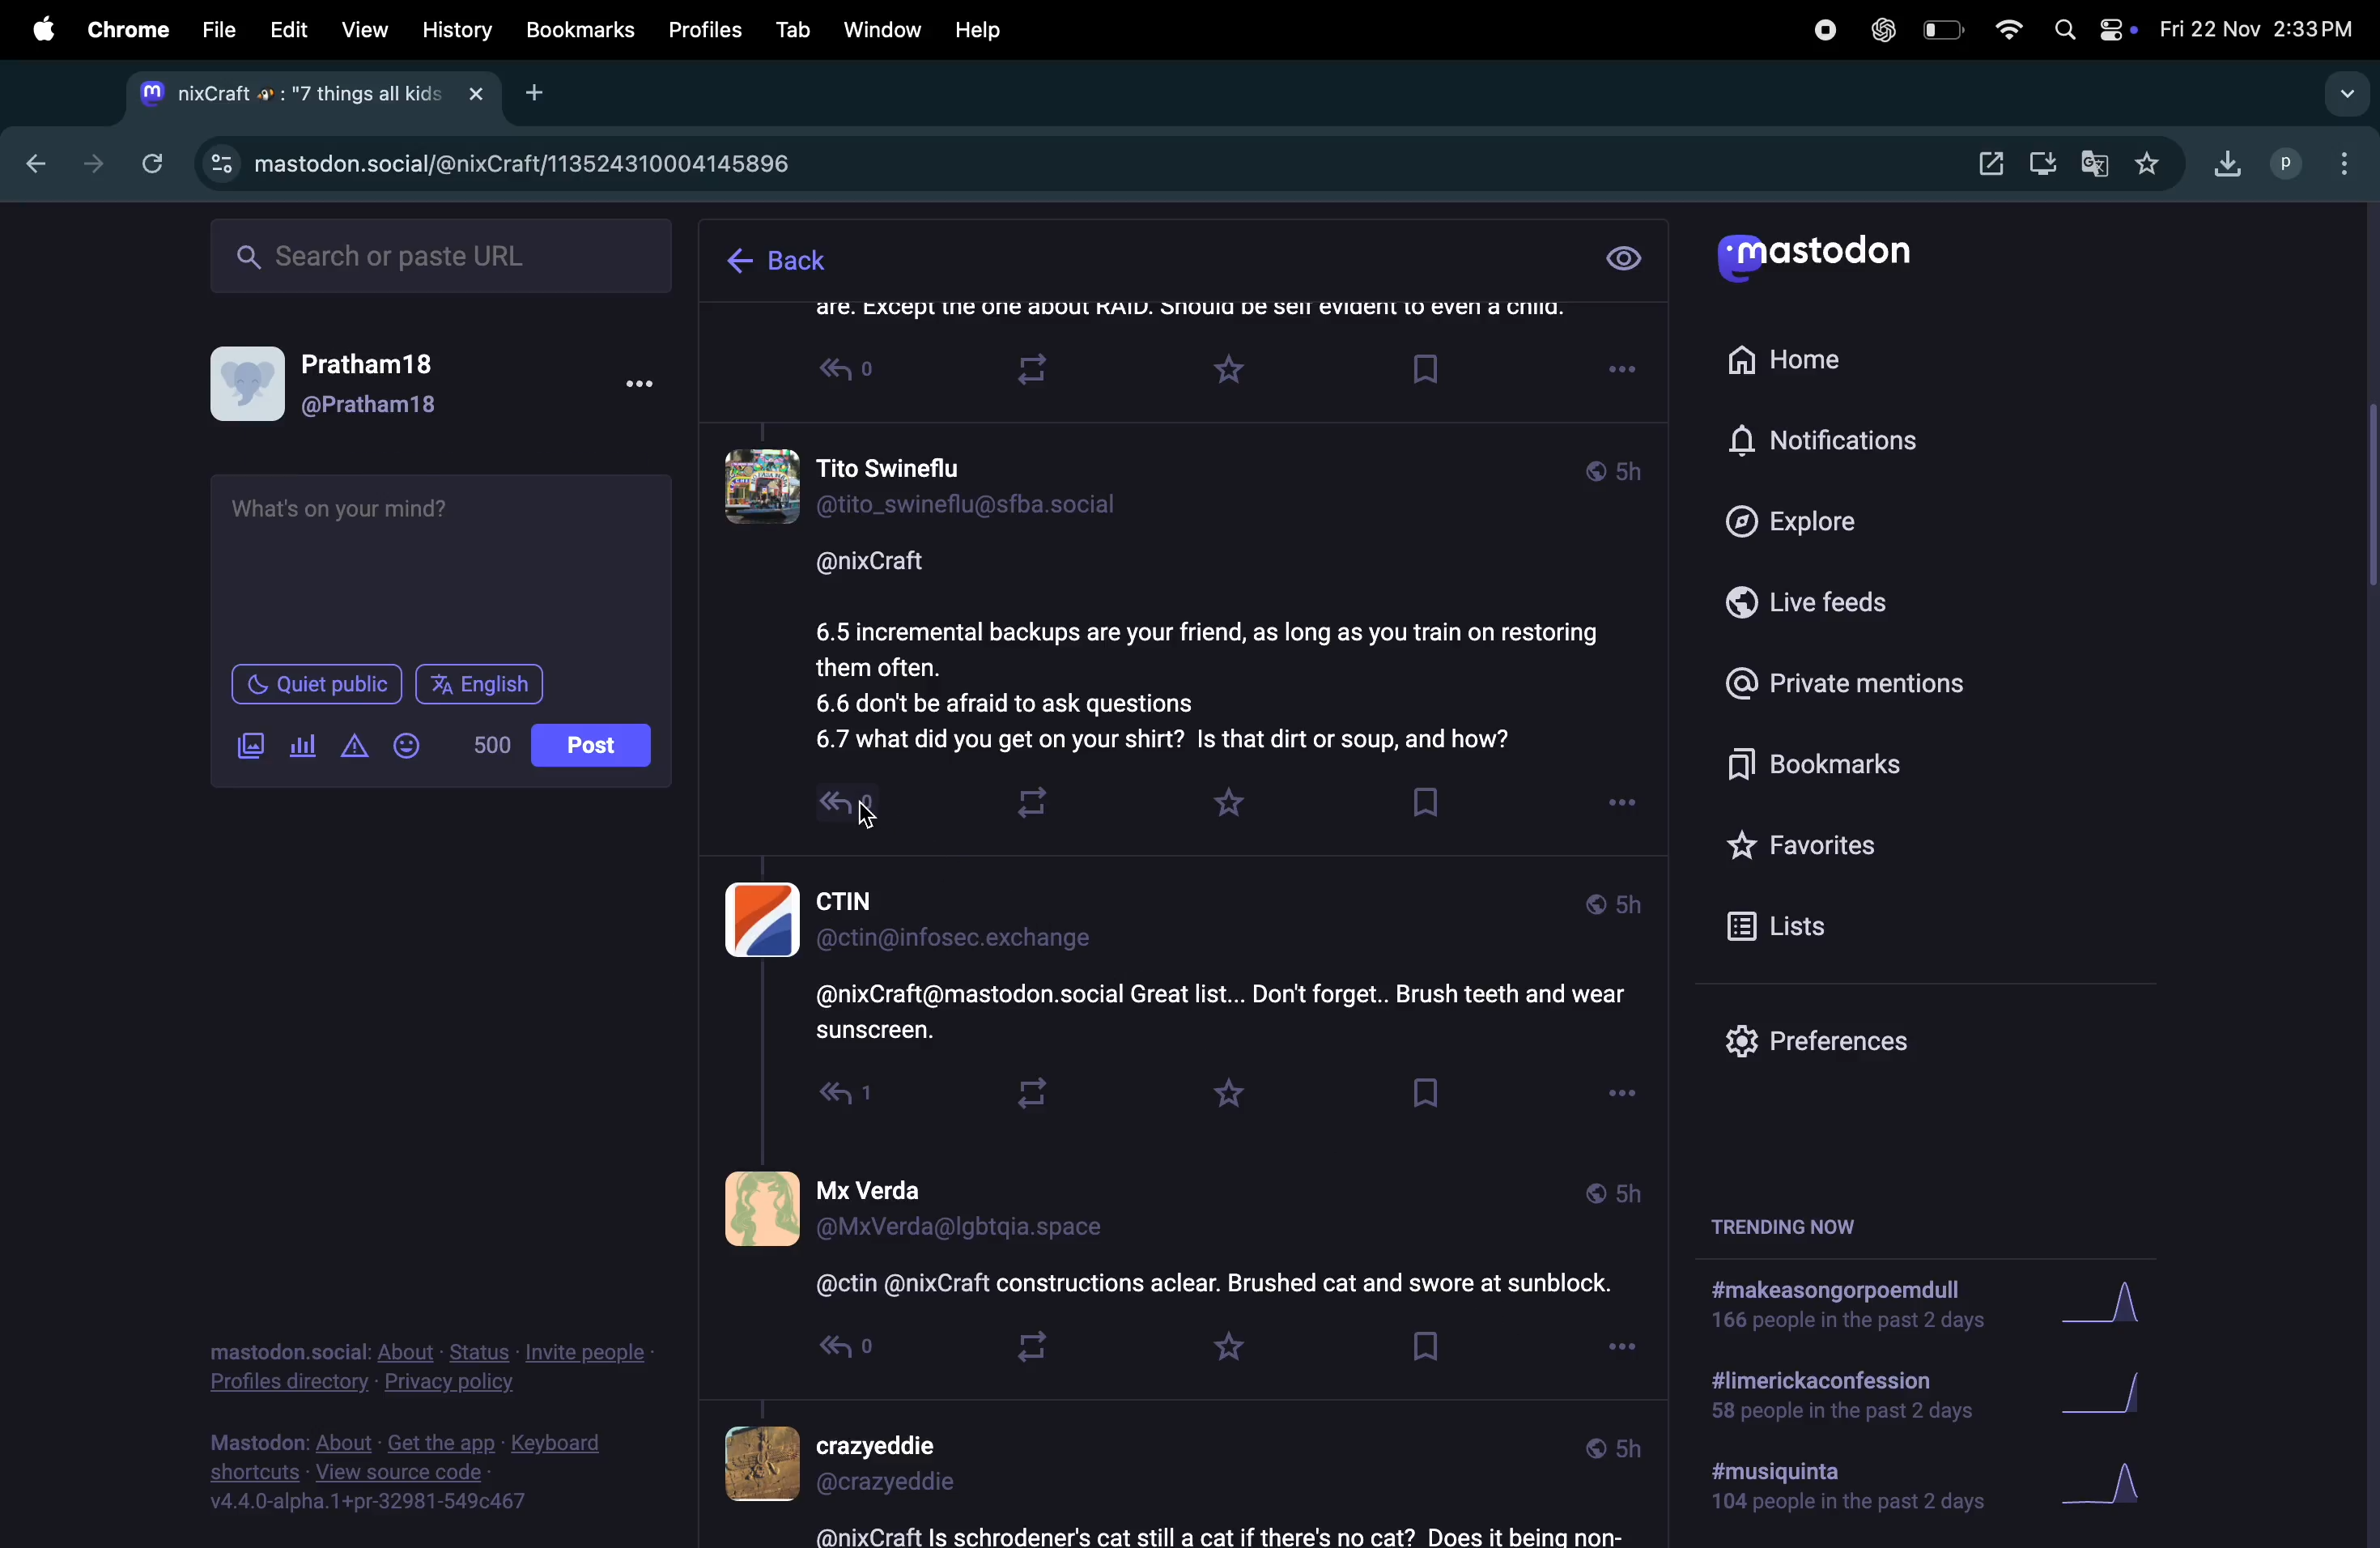 This screenshot has height=1548, width=2380. What do you see at coordinates (2101, 166) in the screenshot?
I see `translate` at bounding box center [2101, 166].